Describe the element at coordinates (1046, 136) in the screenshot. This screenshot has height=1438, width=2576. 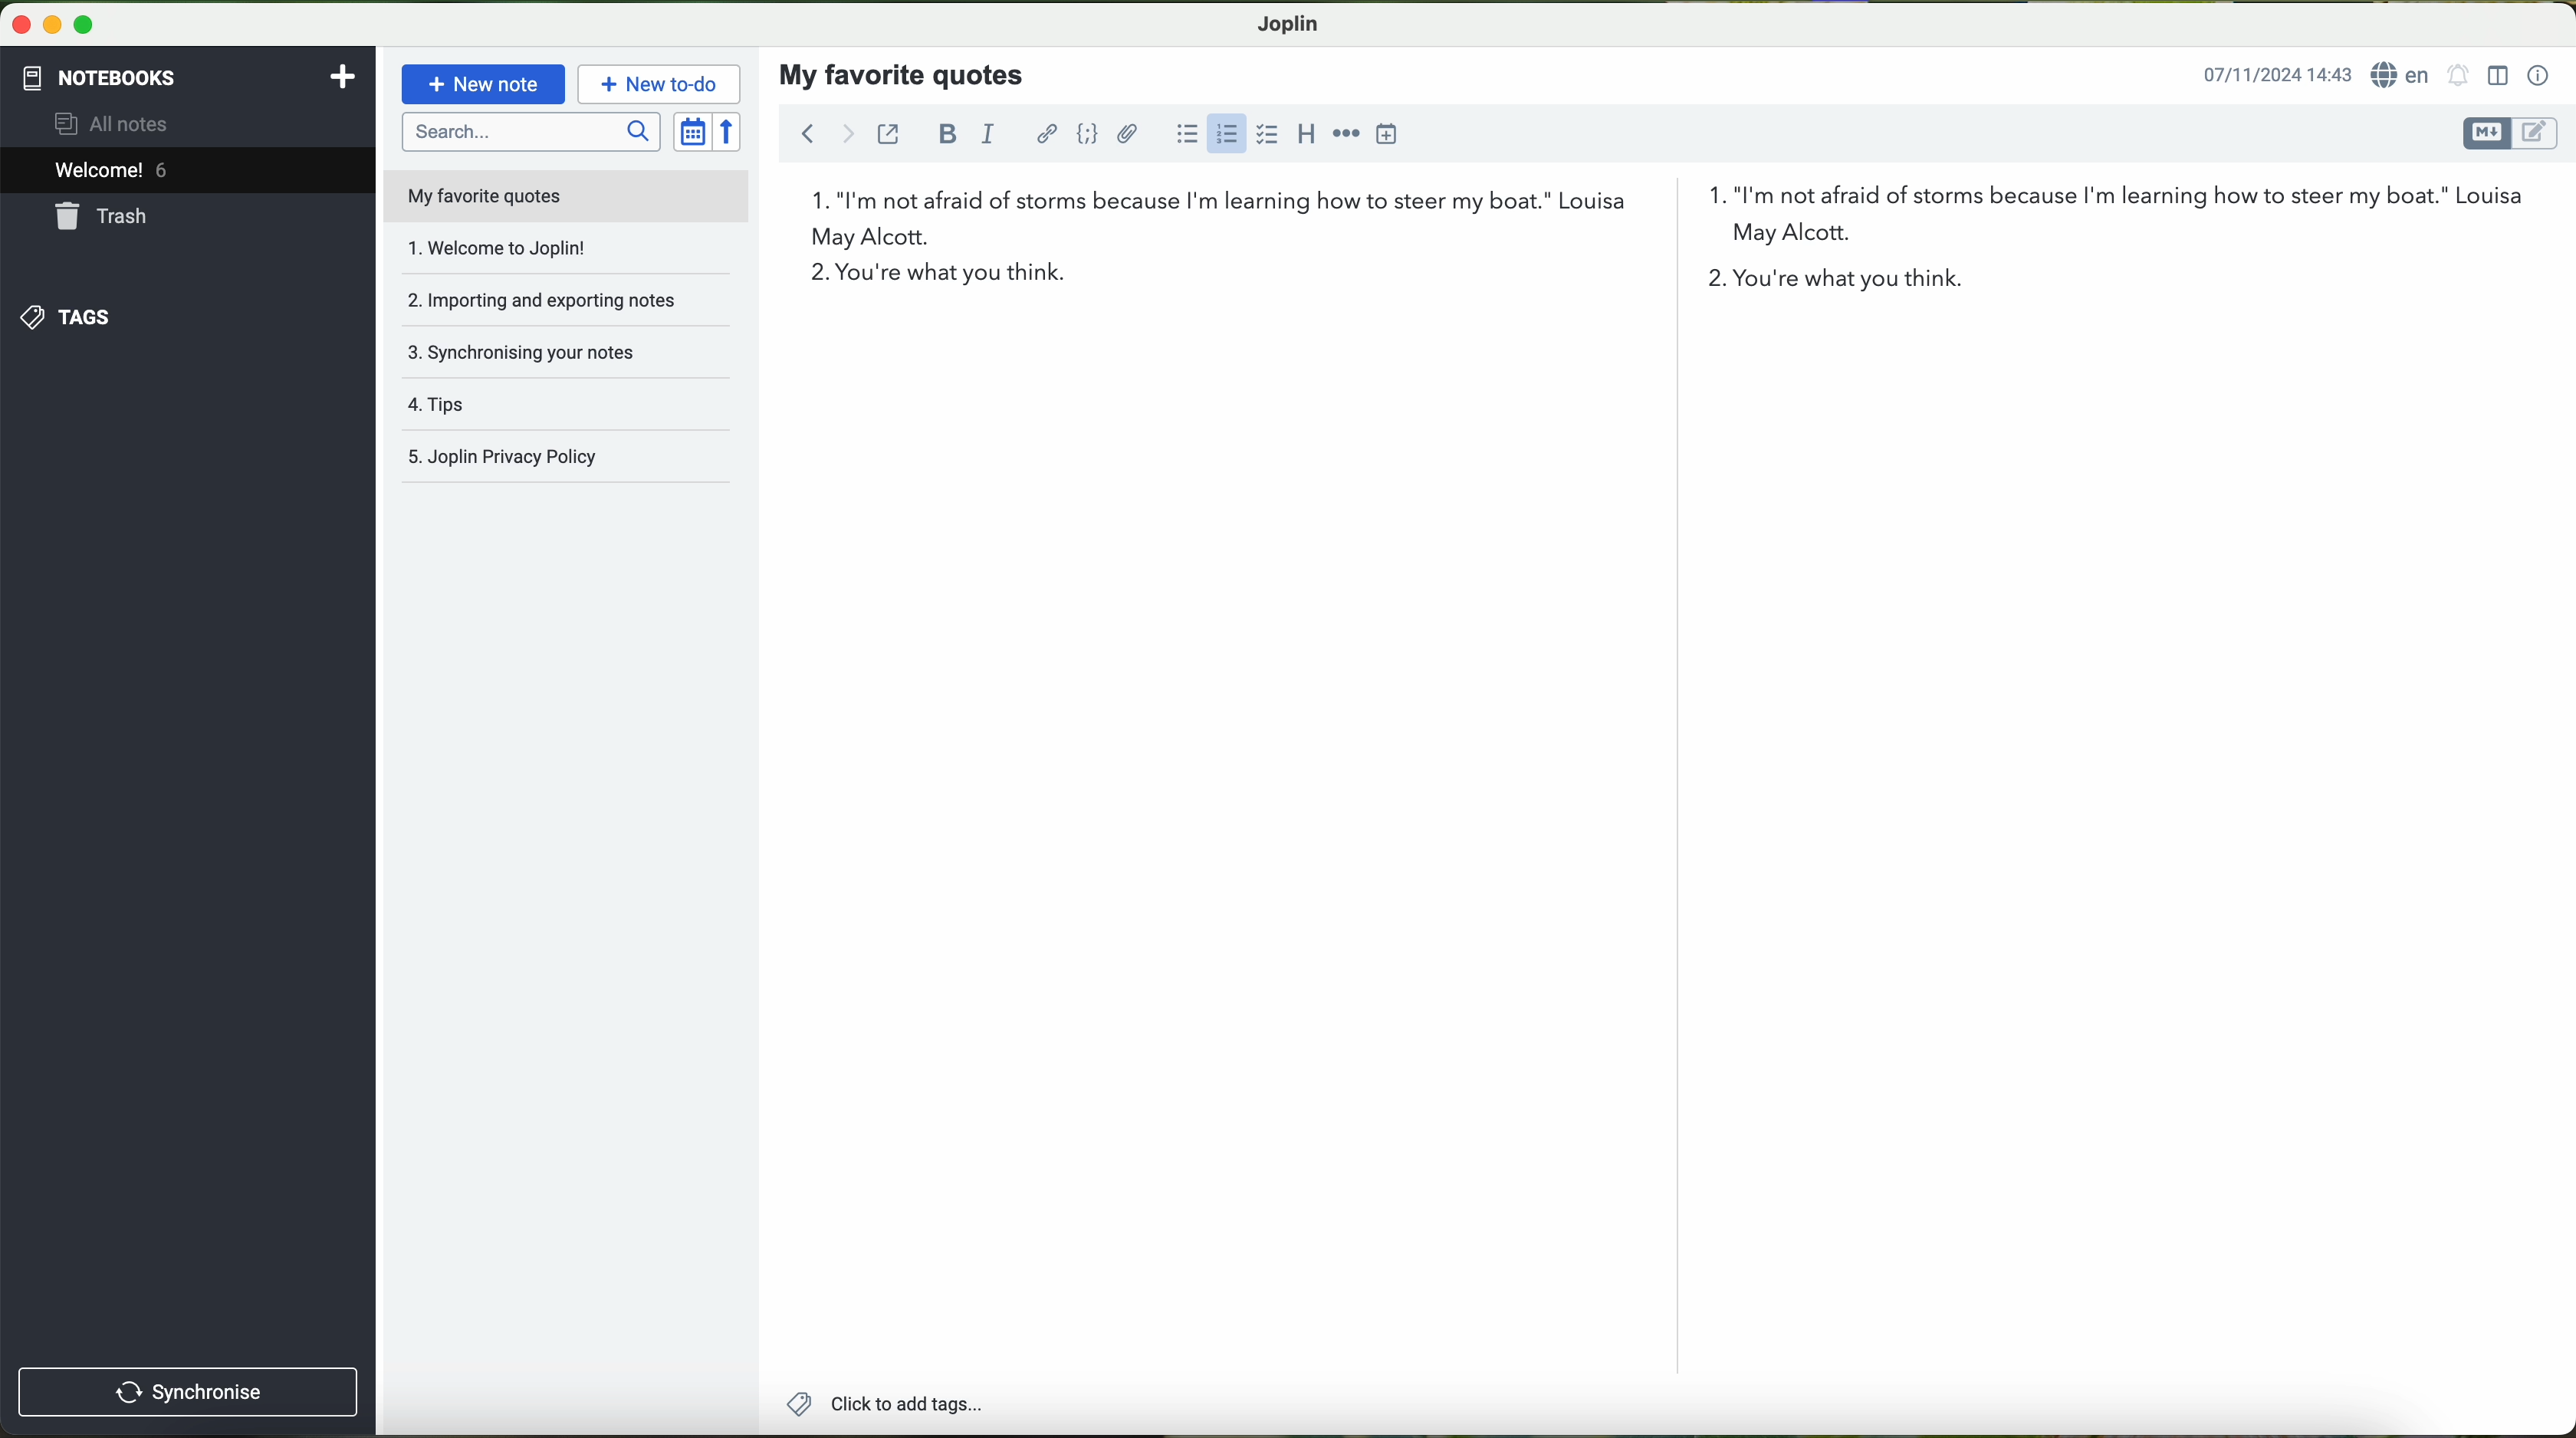
I see `hyperlink` at that location.